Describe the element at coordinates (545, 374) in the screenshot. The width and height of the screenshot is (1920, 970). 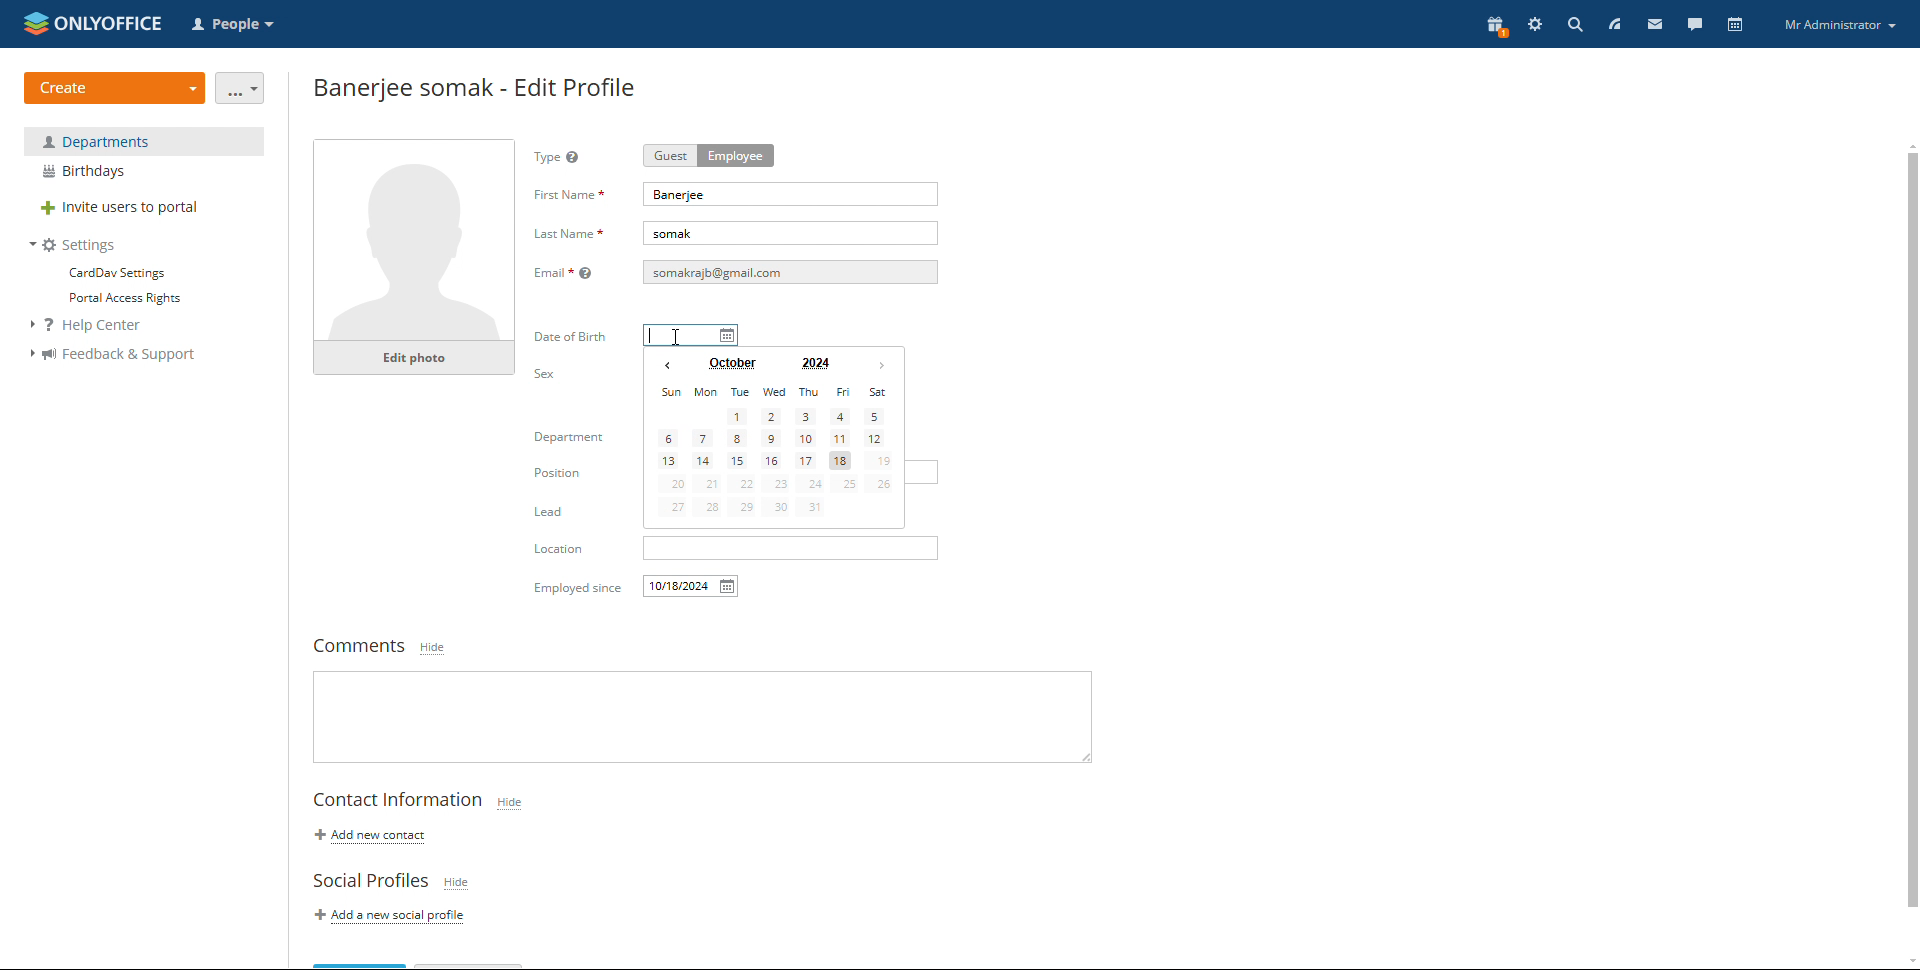
I see `sex` at that location.